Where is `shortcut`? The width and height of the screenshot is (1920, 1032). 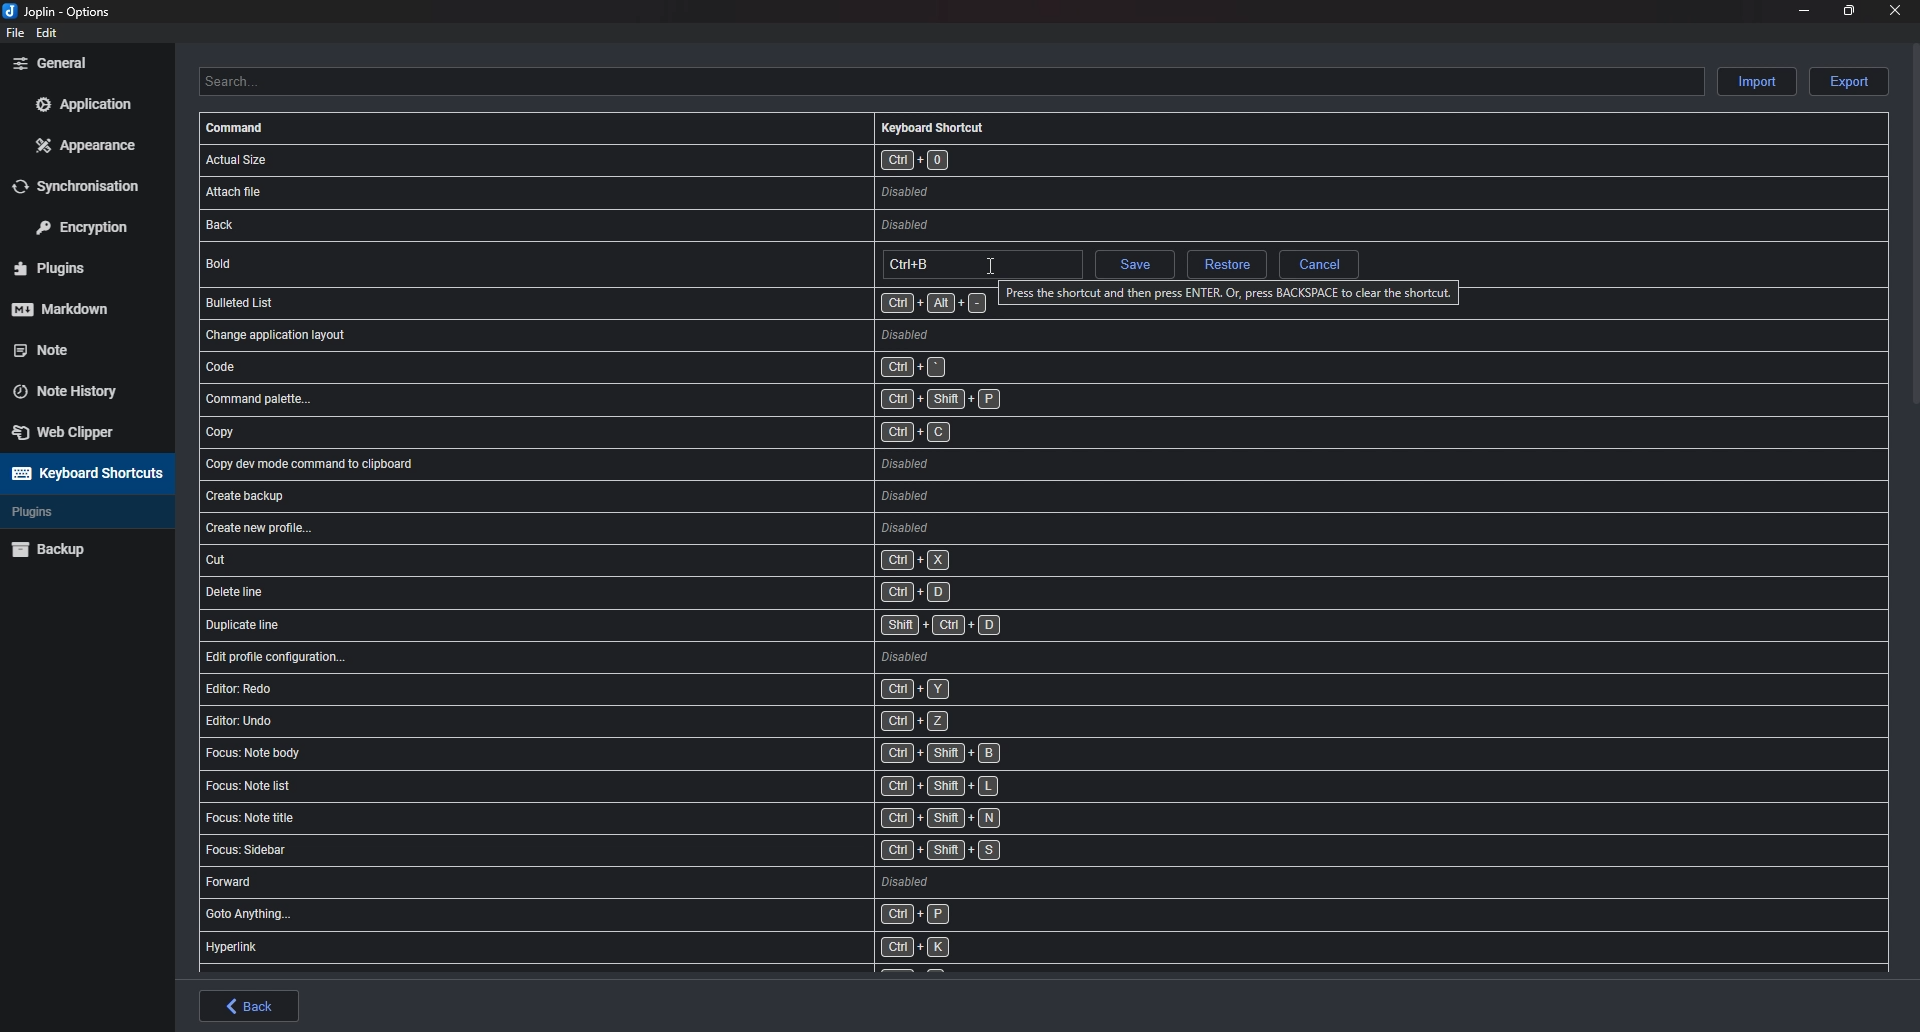 shortcut is located at coordinates (648, 947).